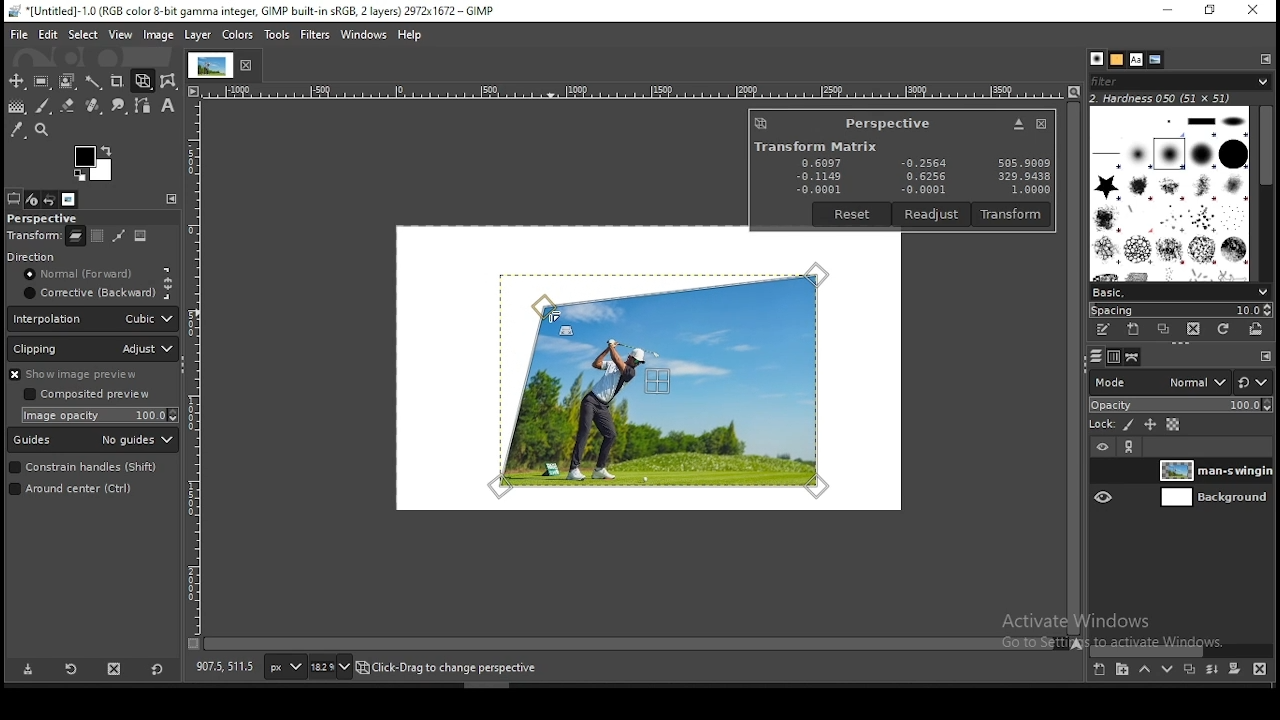  I want to click on units, so click(284, 667).